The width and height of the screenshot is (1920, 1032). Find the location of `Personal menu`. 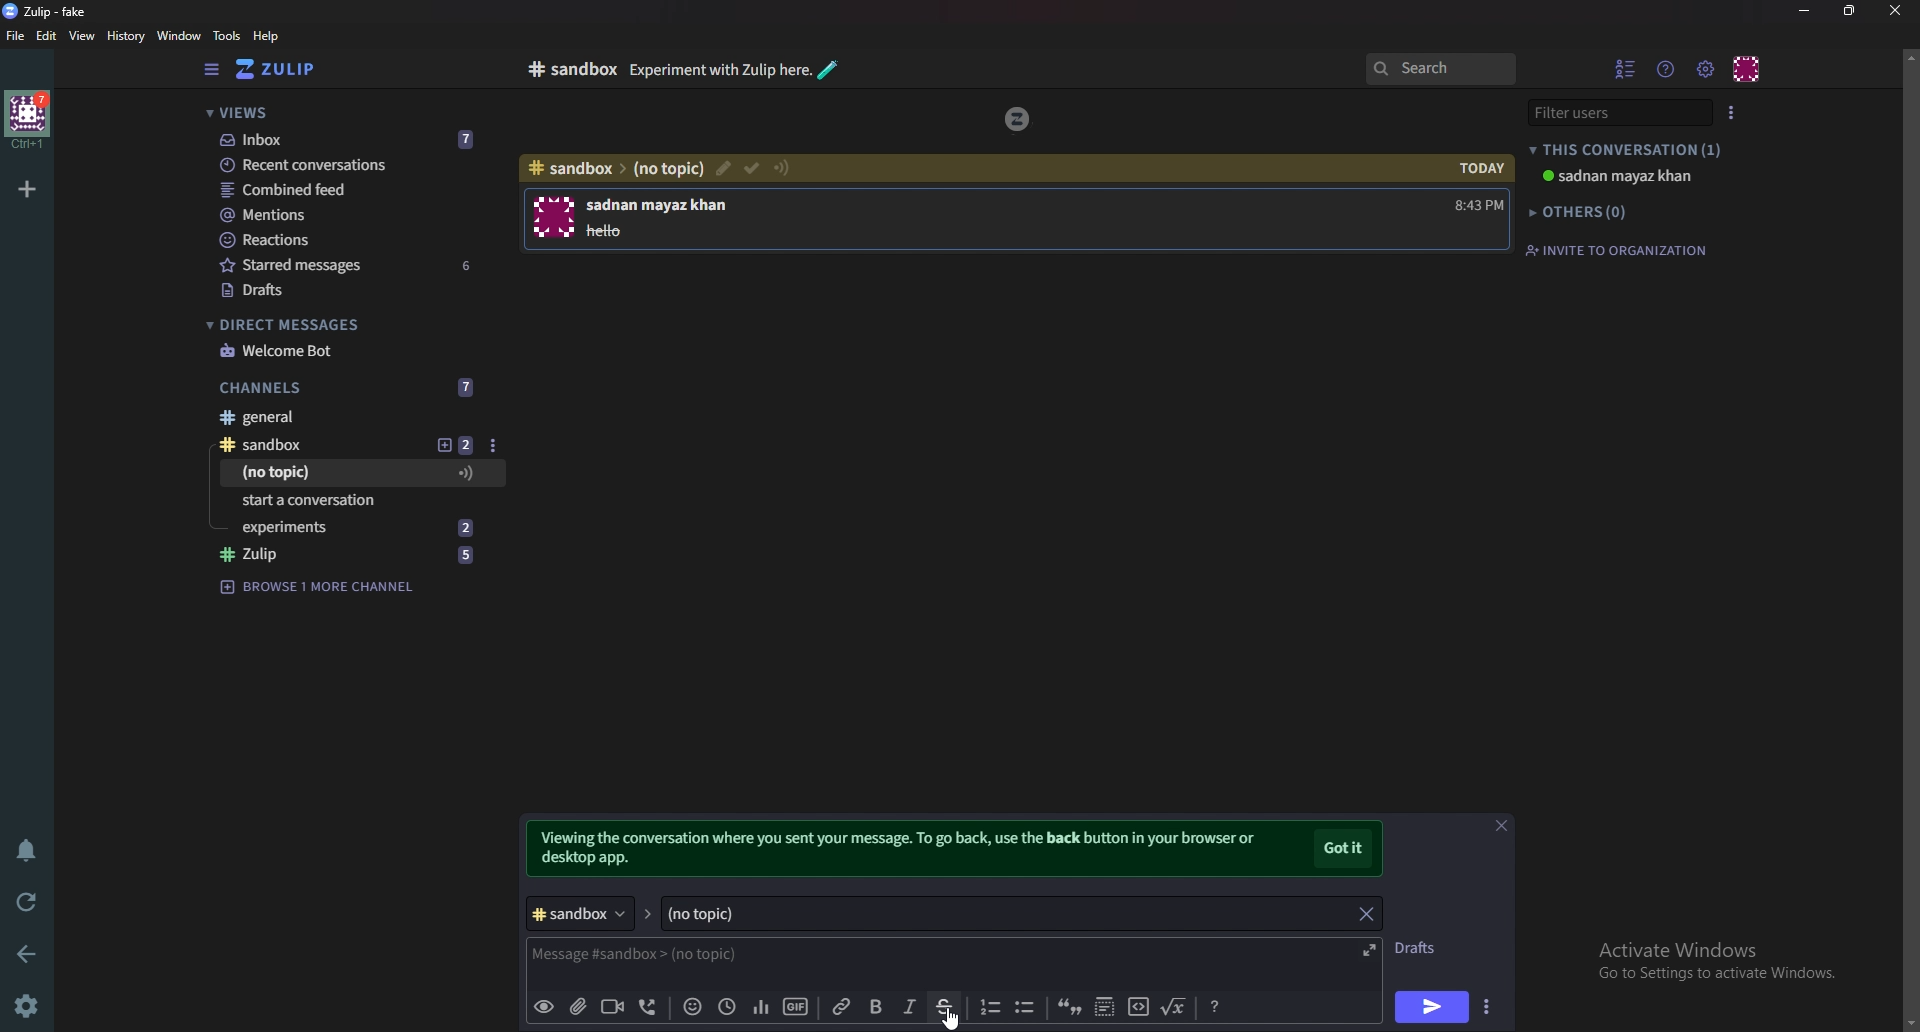

Personal menu is located at coordinates (1747, 69).